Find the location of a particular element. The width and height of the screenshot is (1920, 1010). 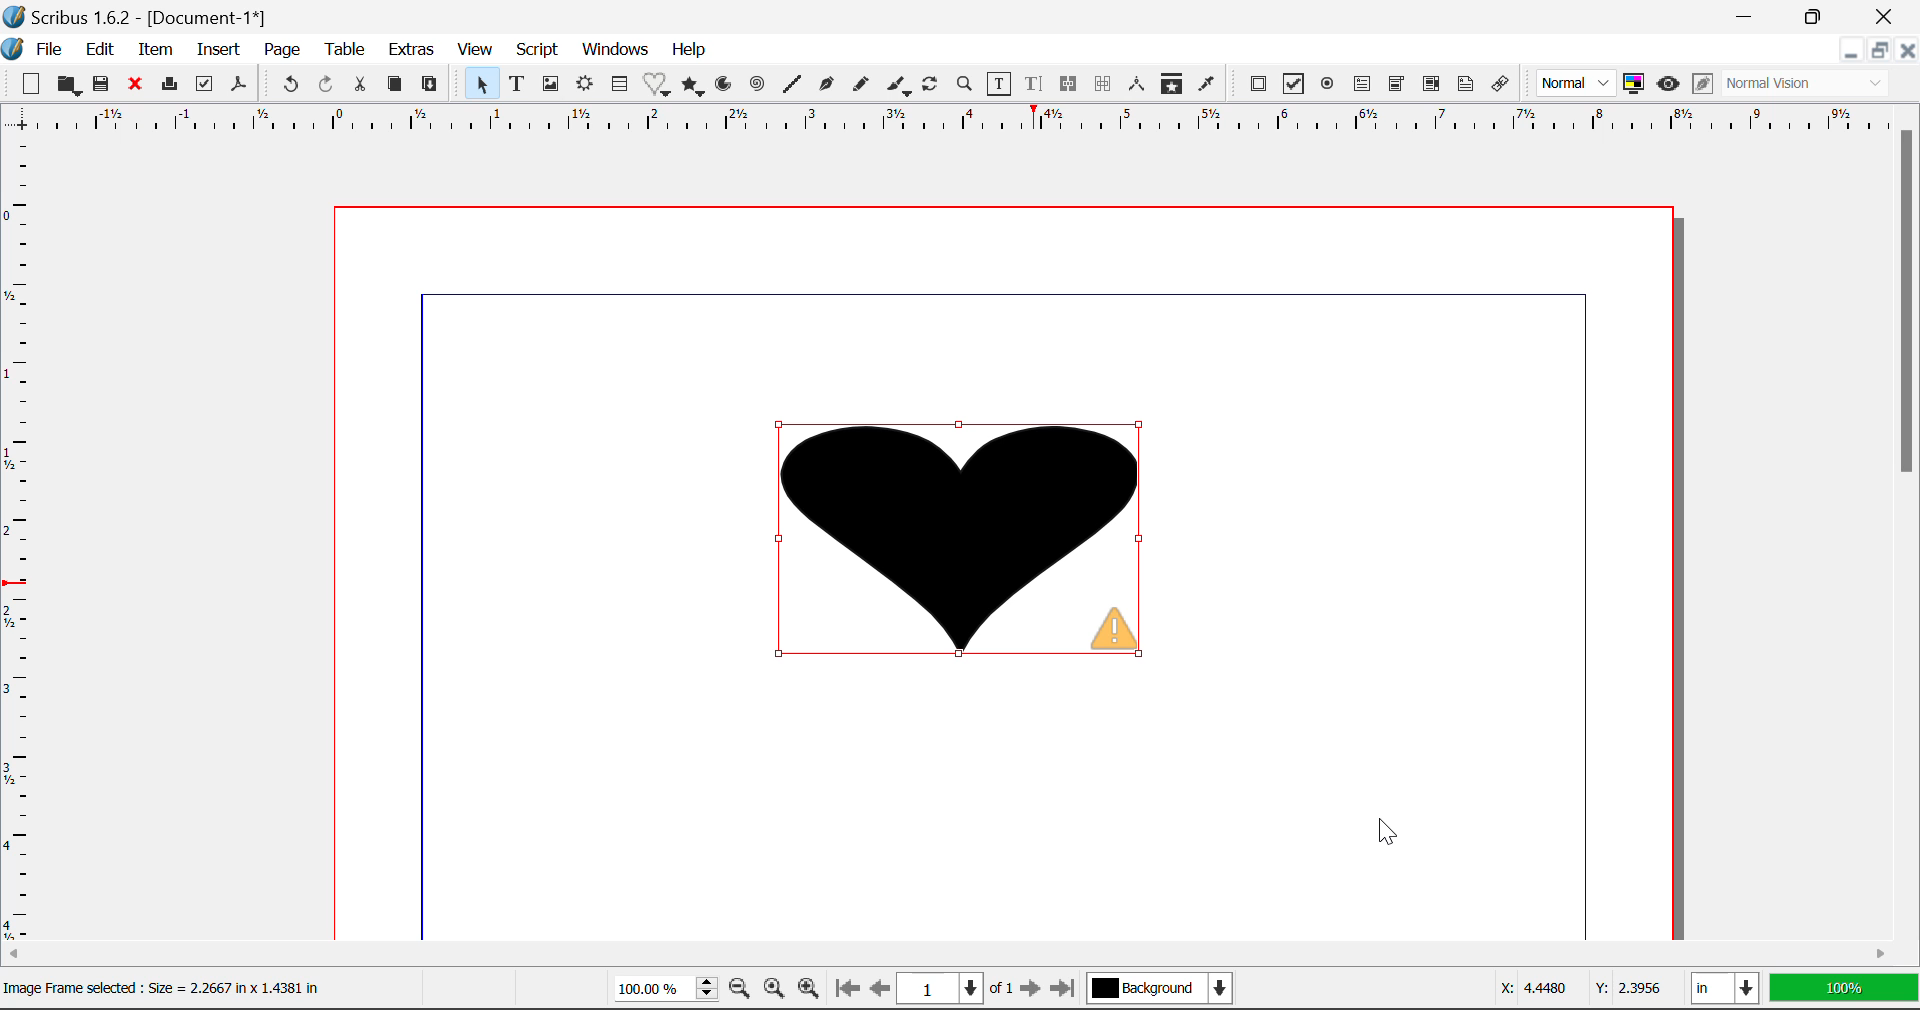

Y: 2.3956 is located at coordinates (1627, 988).